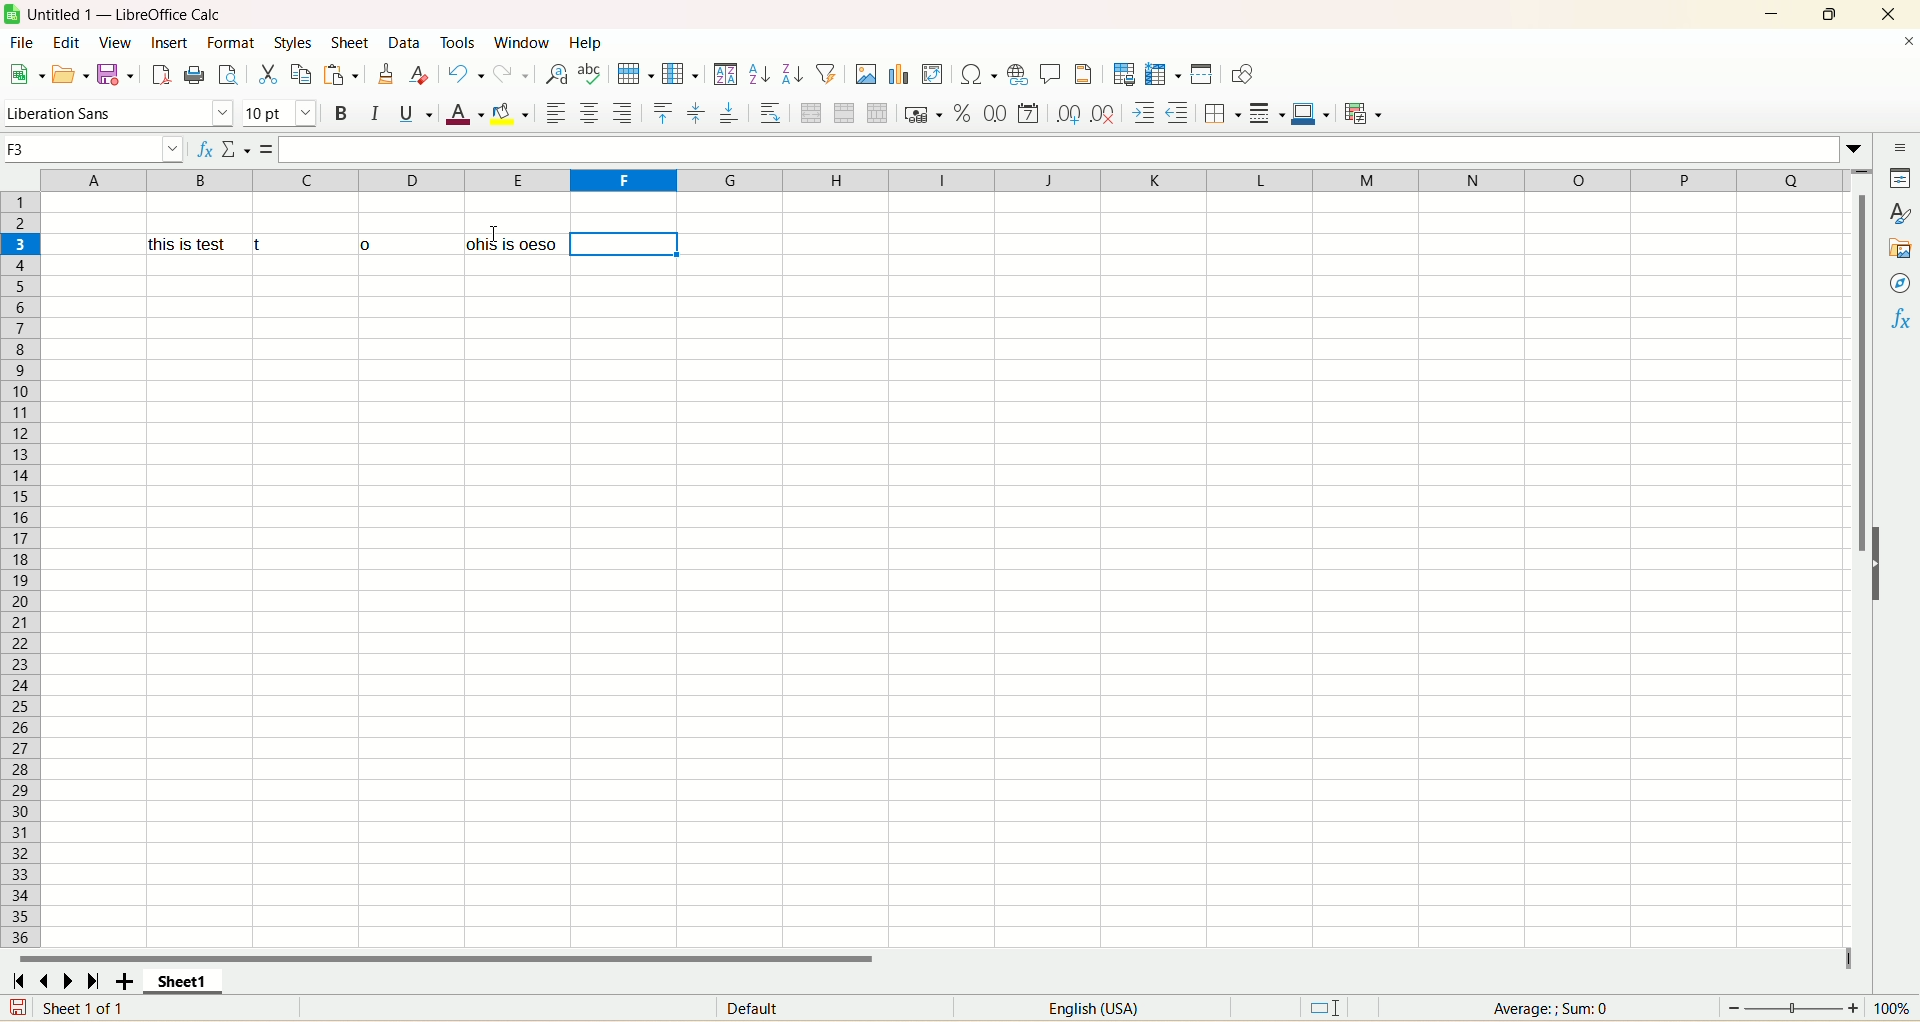 The height and width of the screenshot is (1022, 1920). Describe the element at coordinates (157, 73) in the screenshot. I see `export directly as PDF` at that location.